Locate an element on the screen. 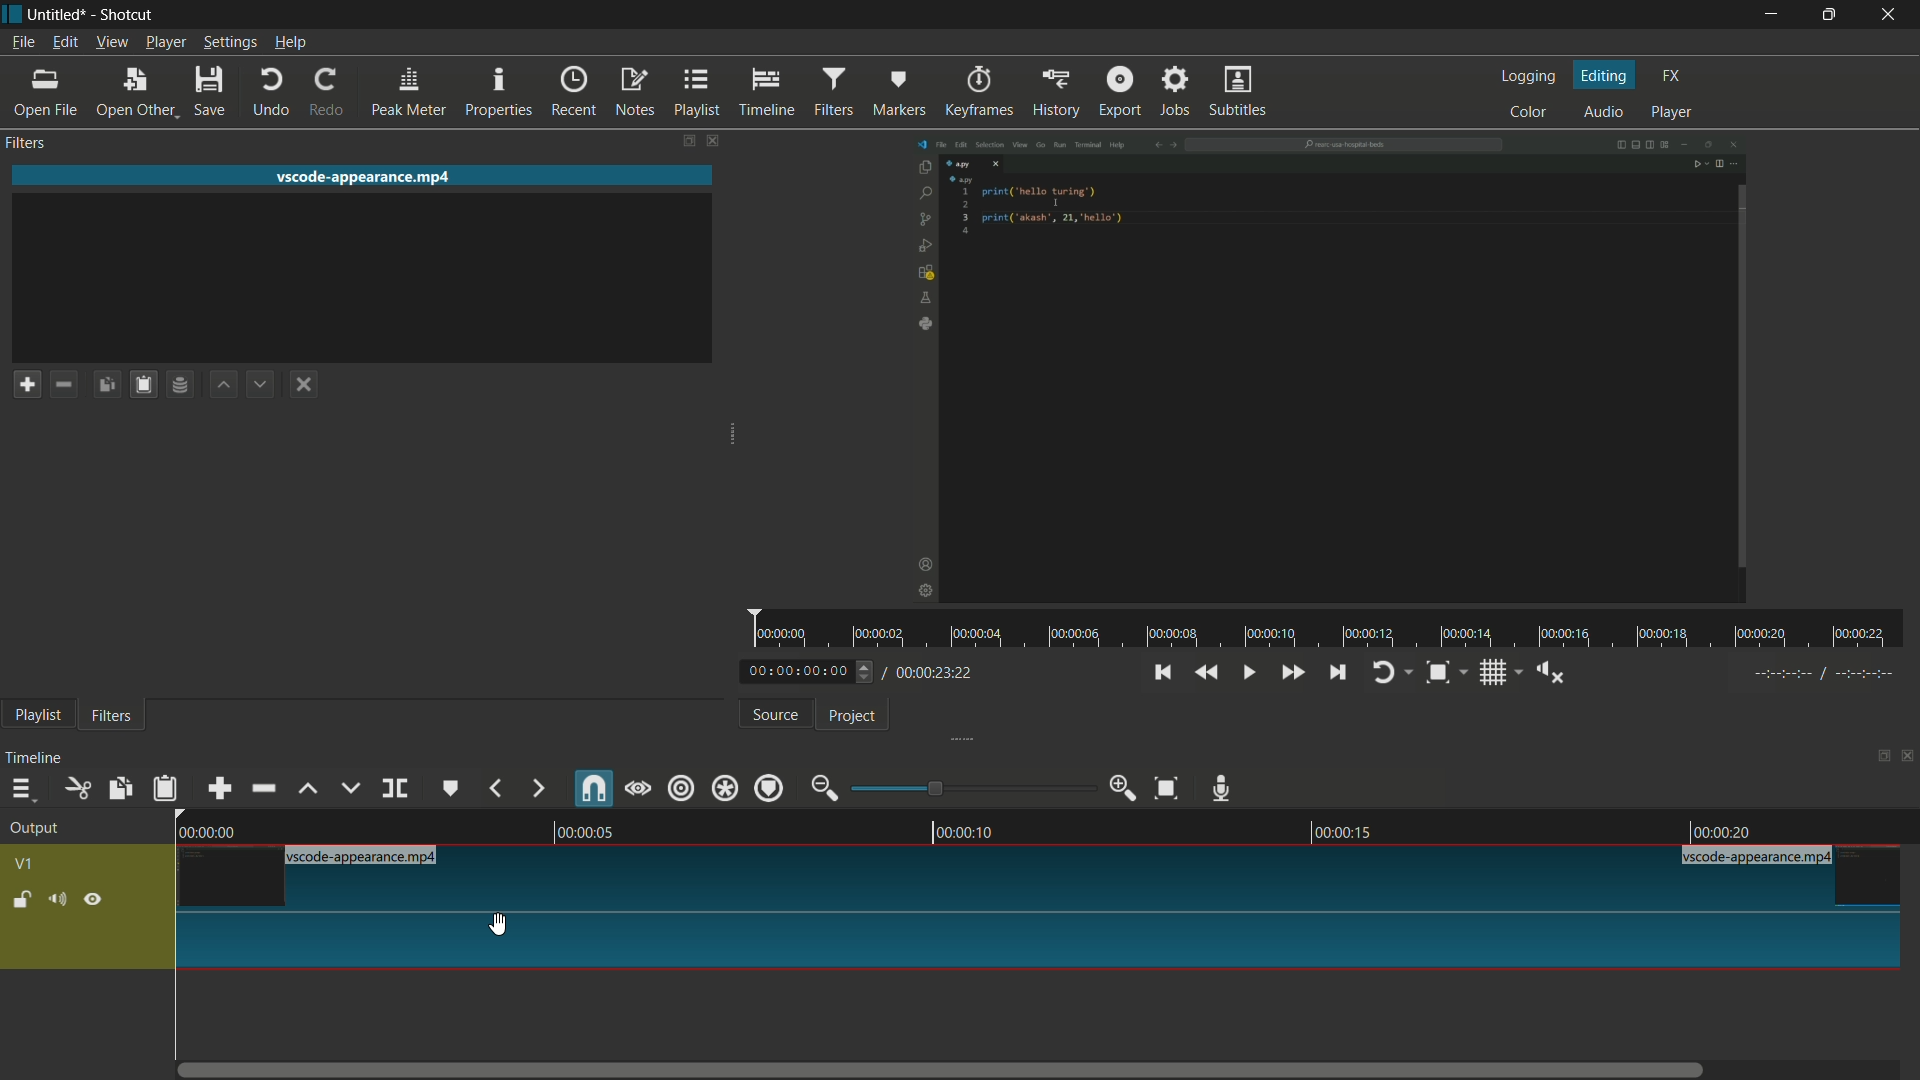 Image resolution: width=1920 pixels, height=1080 pixels. move filter up is located at coordinates (221, 385).